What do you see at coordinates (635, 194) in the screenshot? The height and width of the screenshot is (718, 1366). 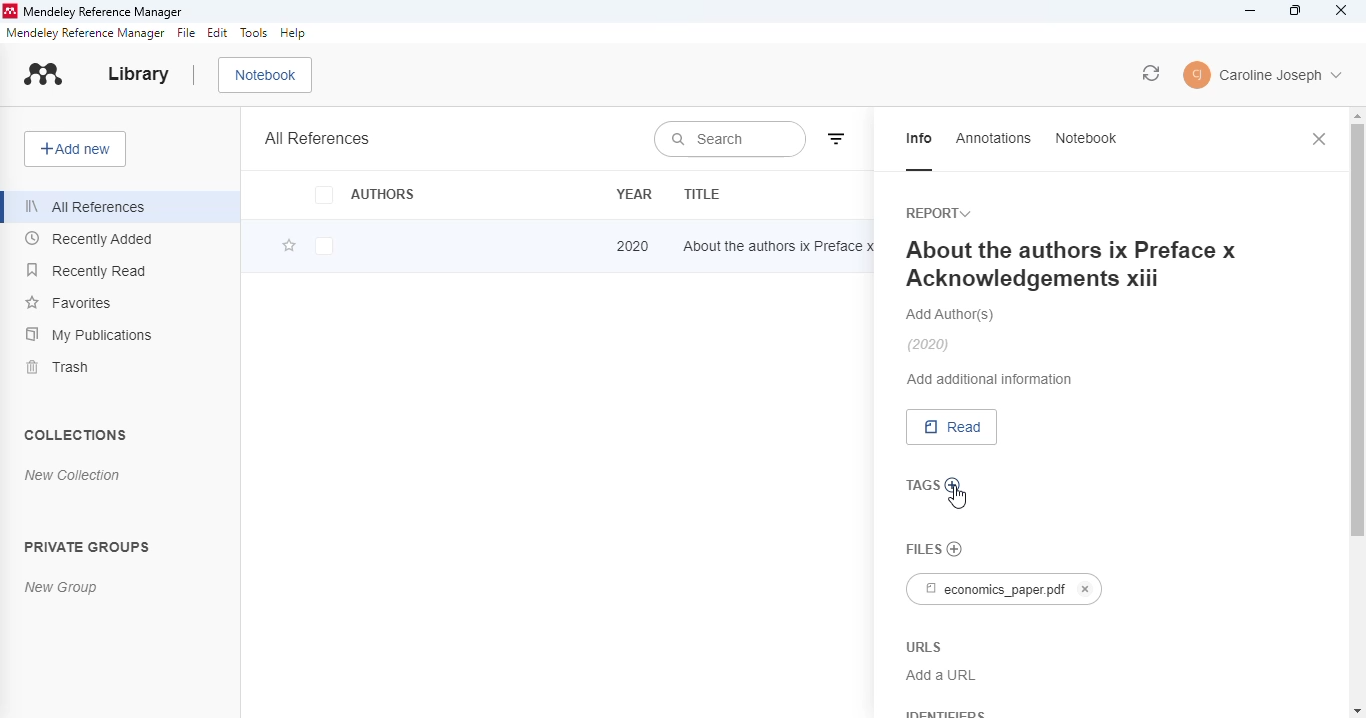 I see `year` at bounding box center [635, 194].